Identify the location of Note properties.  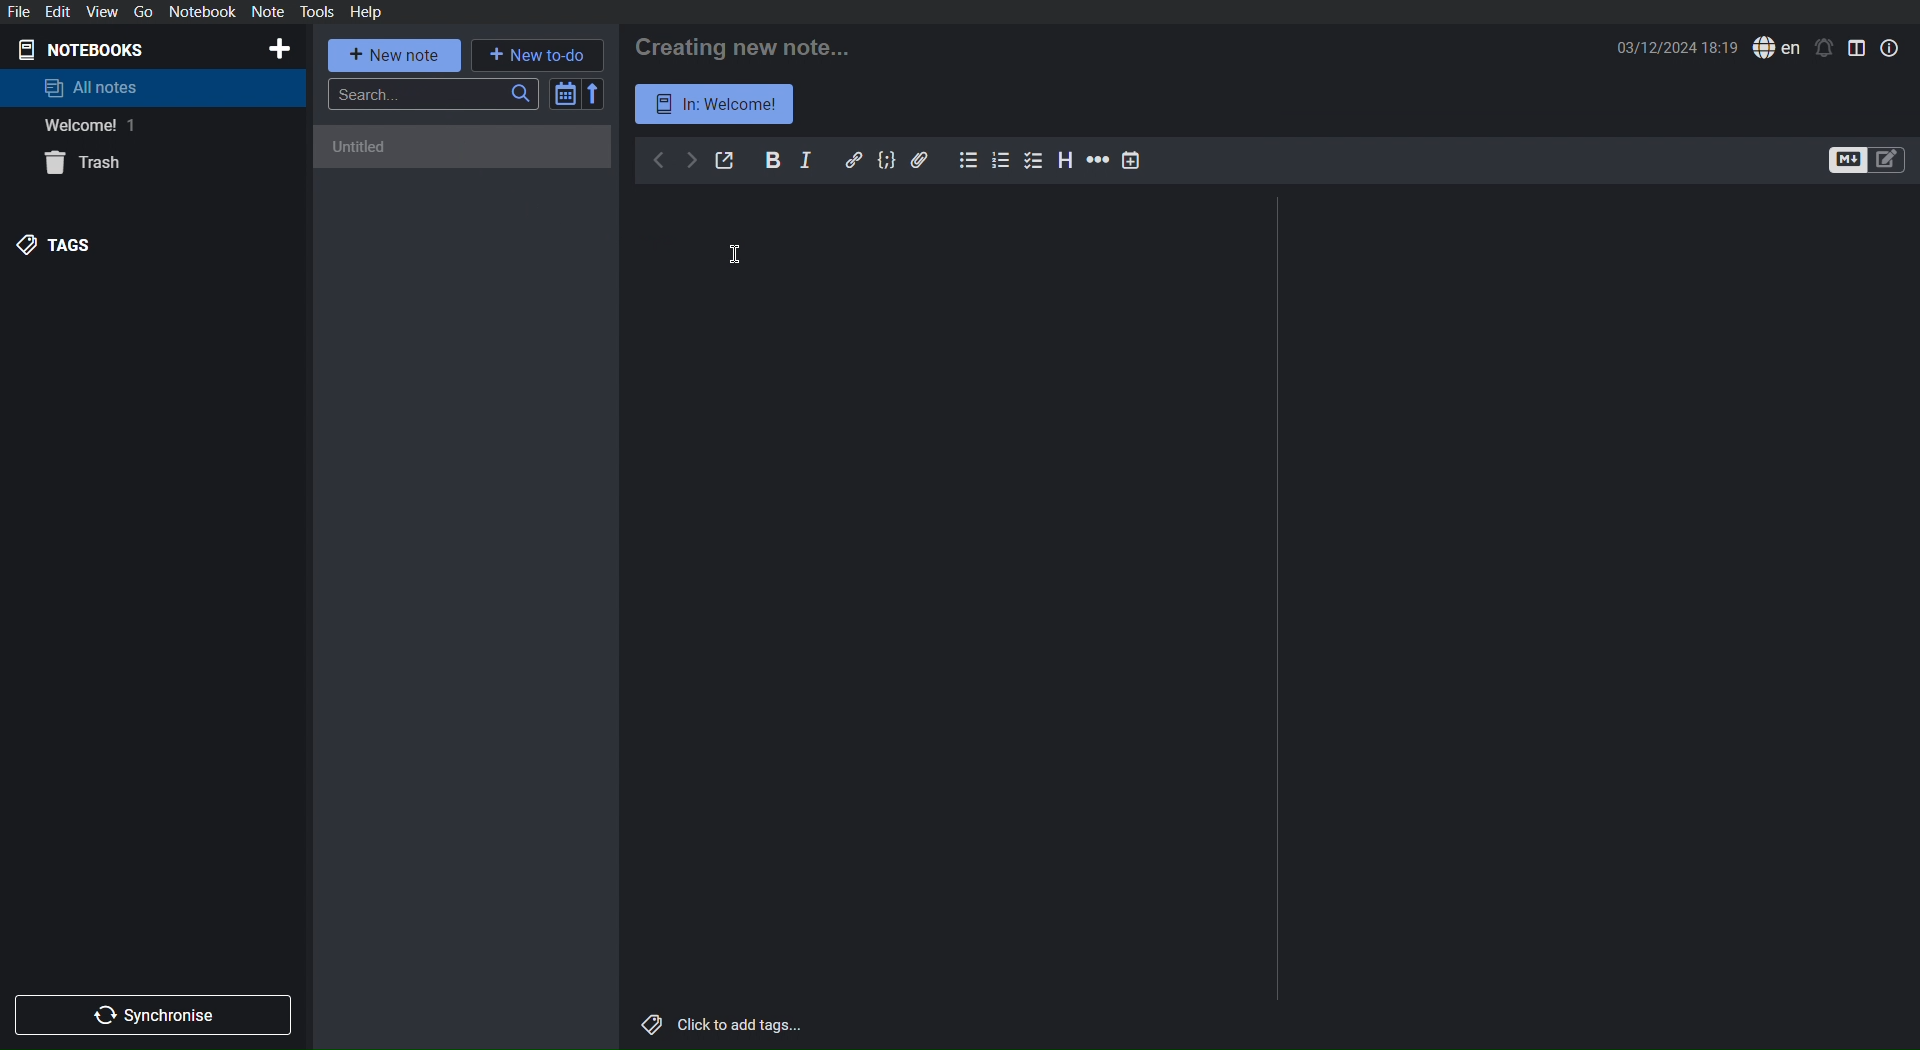
(1889, 47).